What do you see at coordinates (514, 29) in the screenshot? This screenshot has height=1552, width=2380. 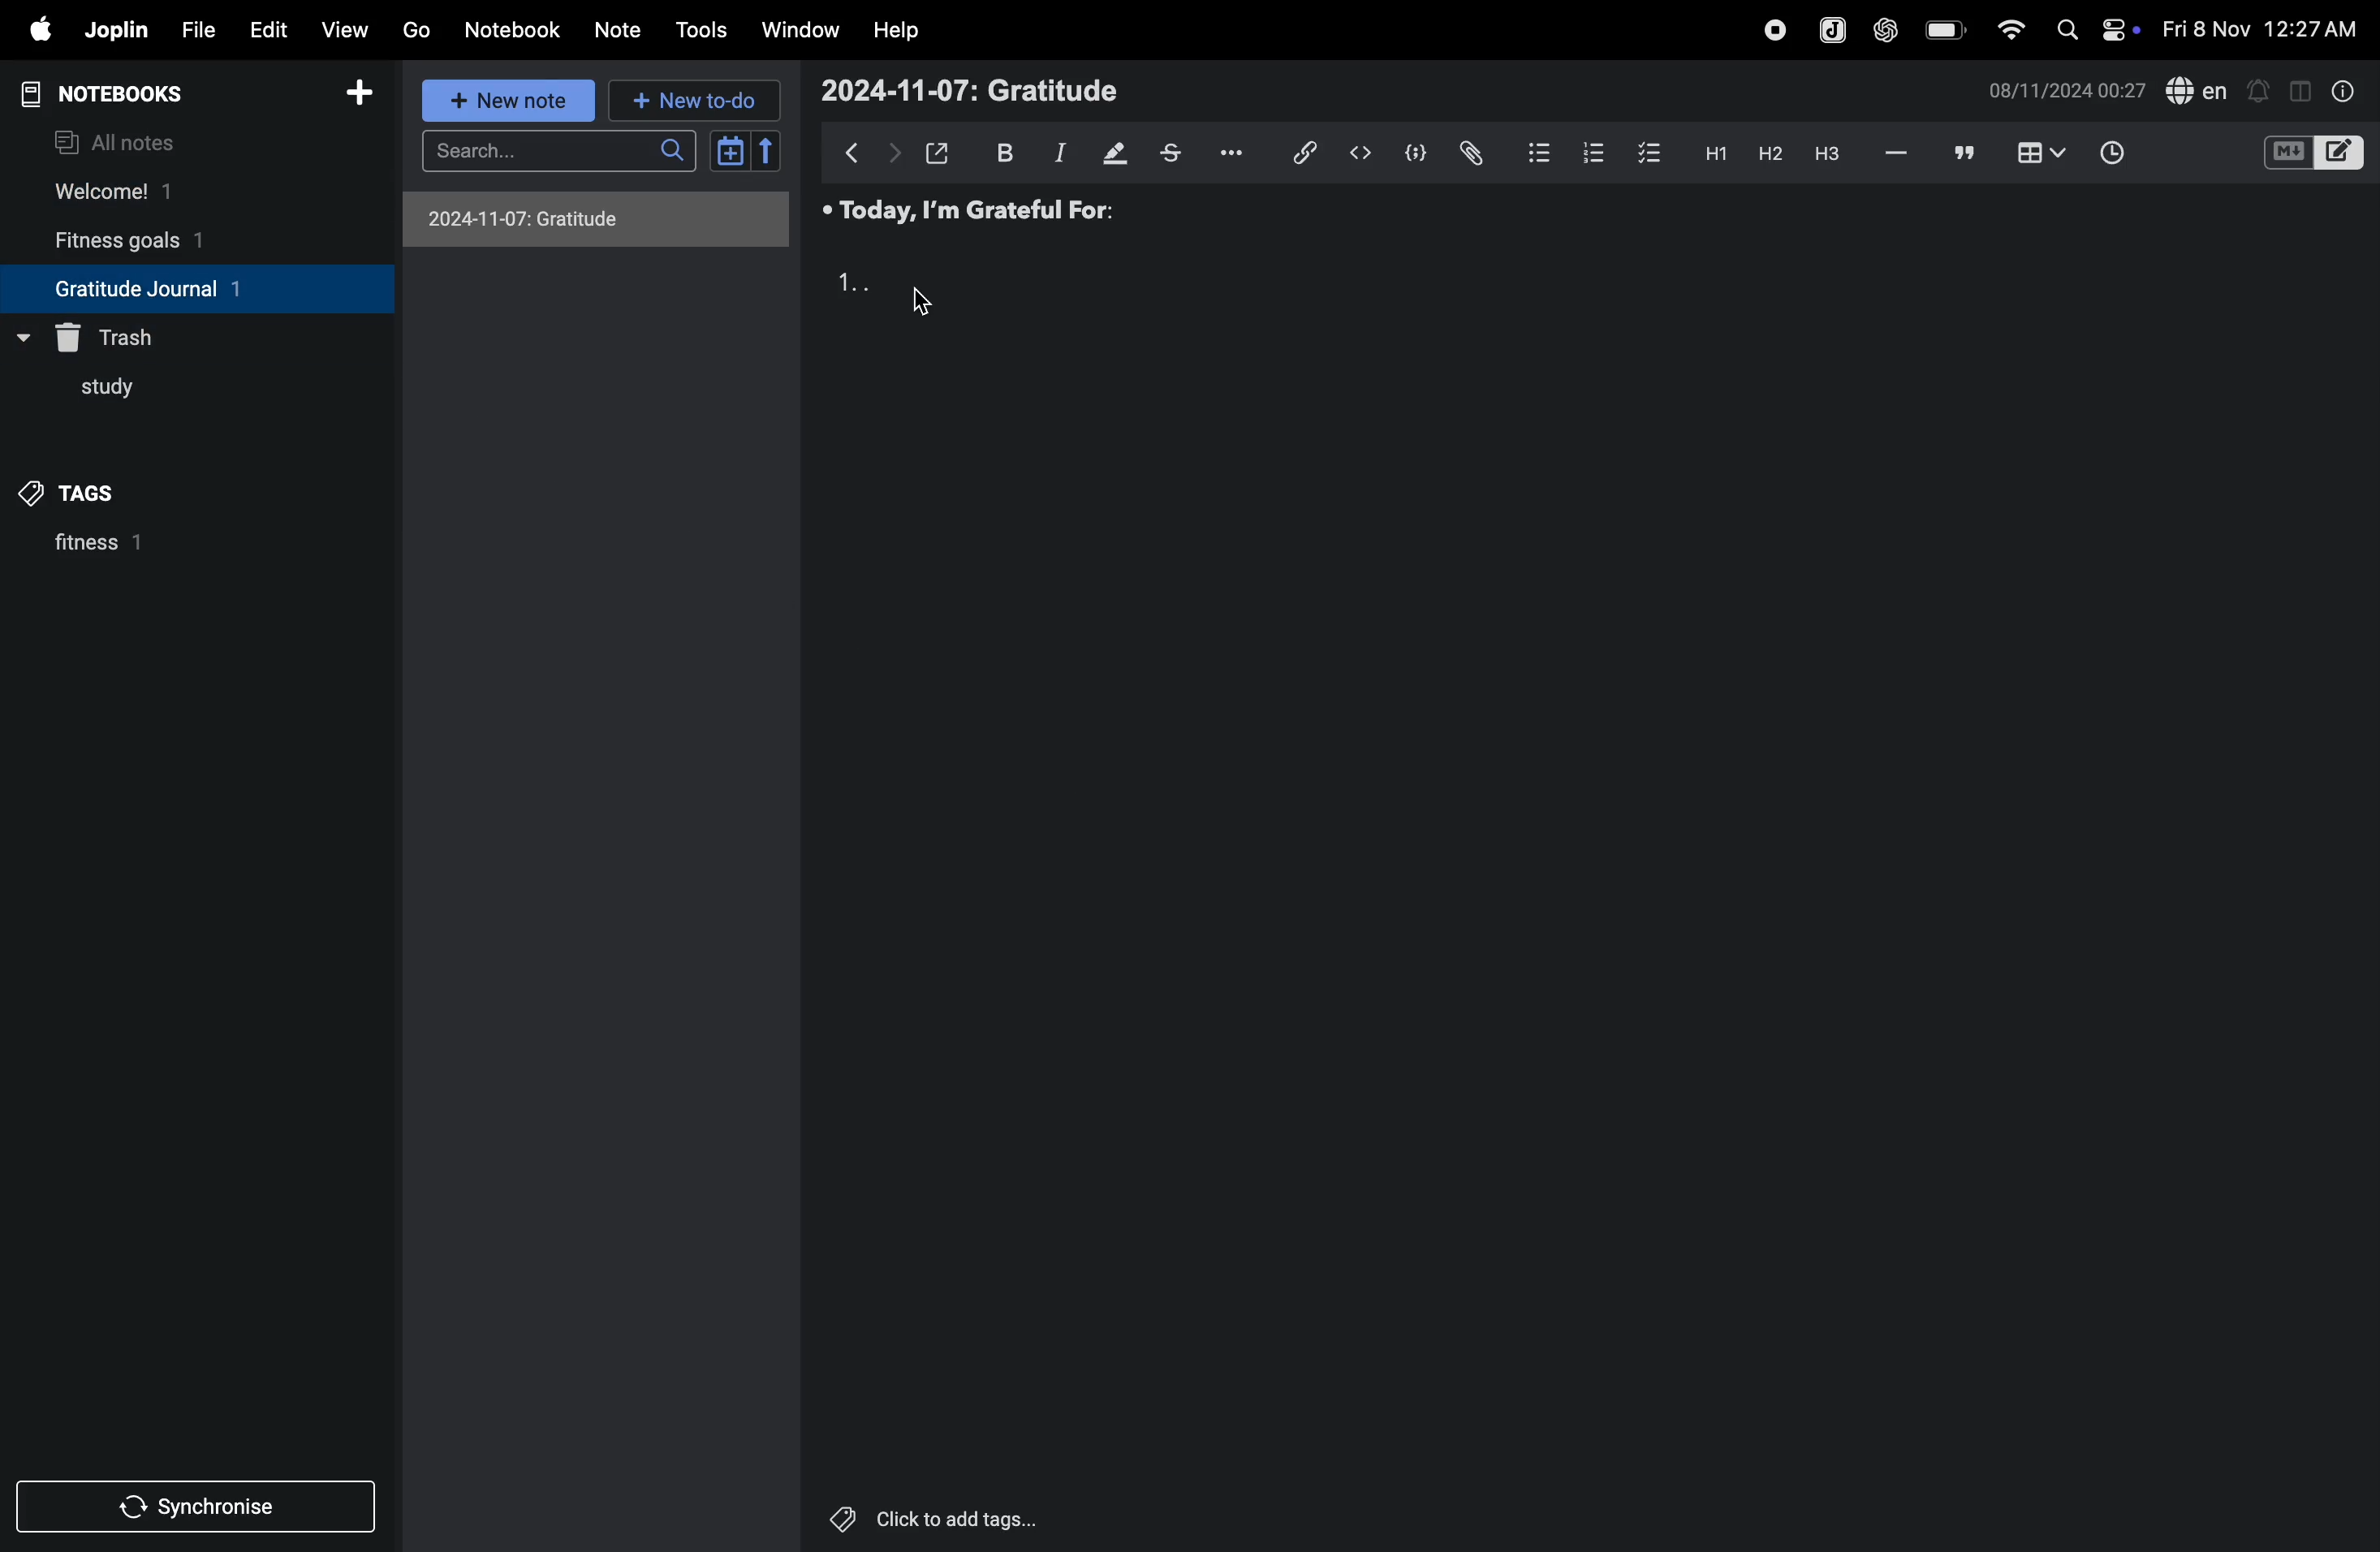 I see `notebook` at bounding box center [514, 29].